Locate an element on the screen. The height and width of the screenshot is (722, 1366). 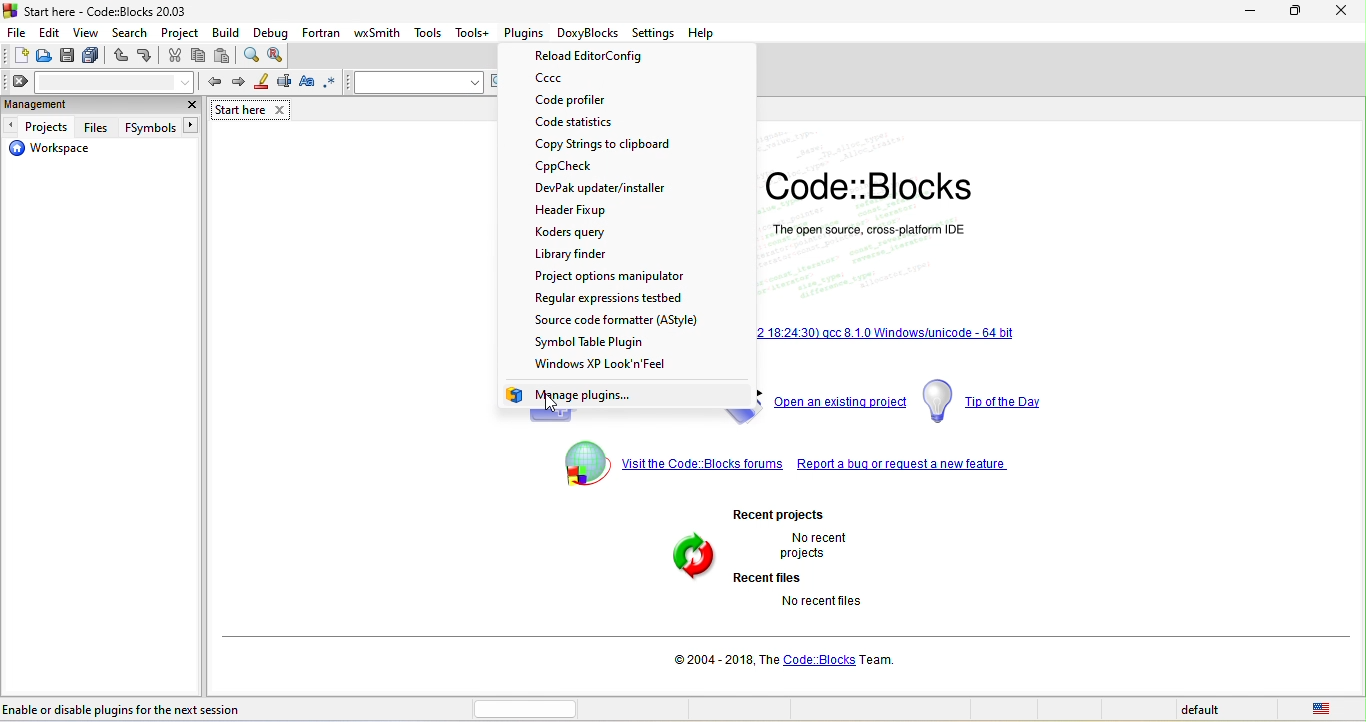
wxsmith is located at coordinates (380, 31).